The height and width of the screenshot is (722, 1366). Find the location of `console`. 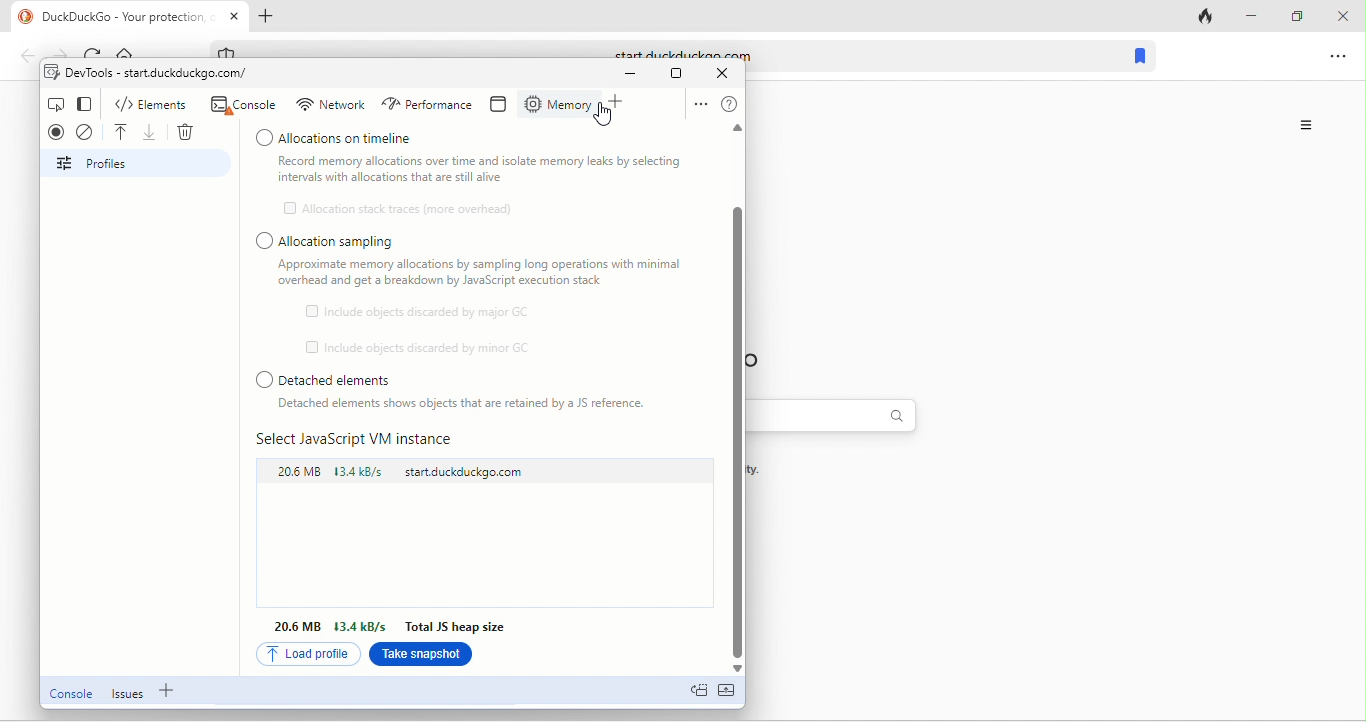

console is located at coordinates (72, 695).